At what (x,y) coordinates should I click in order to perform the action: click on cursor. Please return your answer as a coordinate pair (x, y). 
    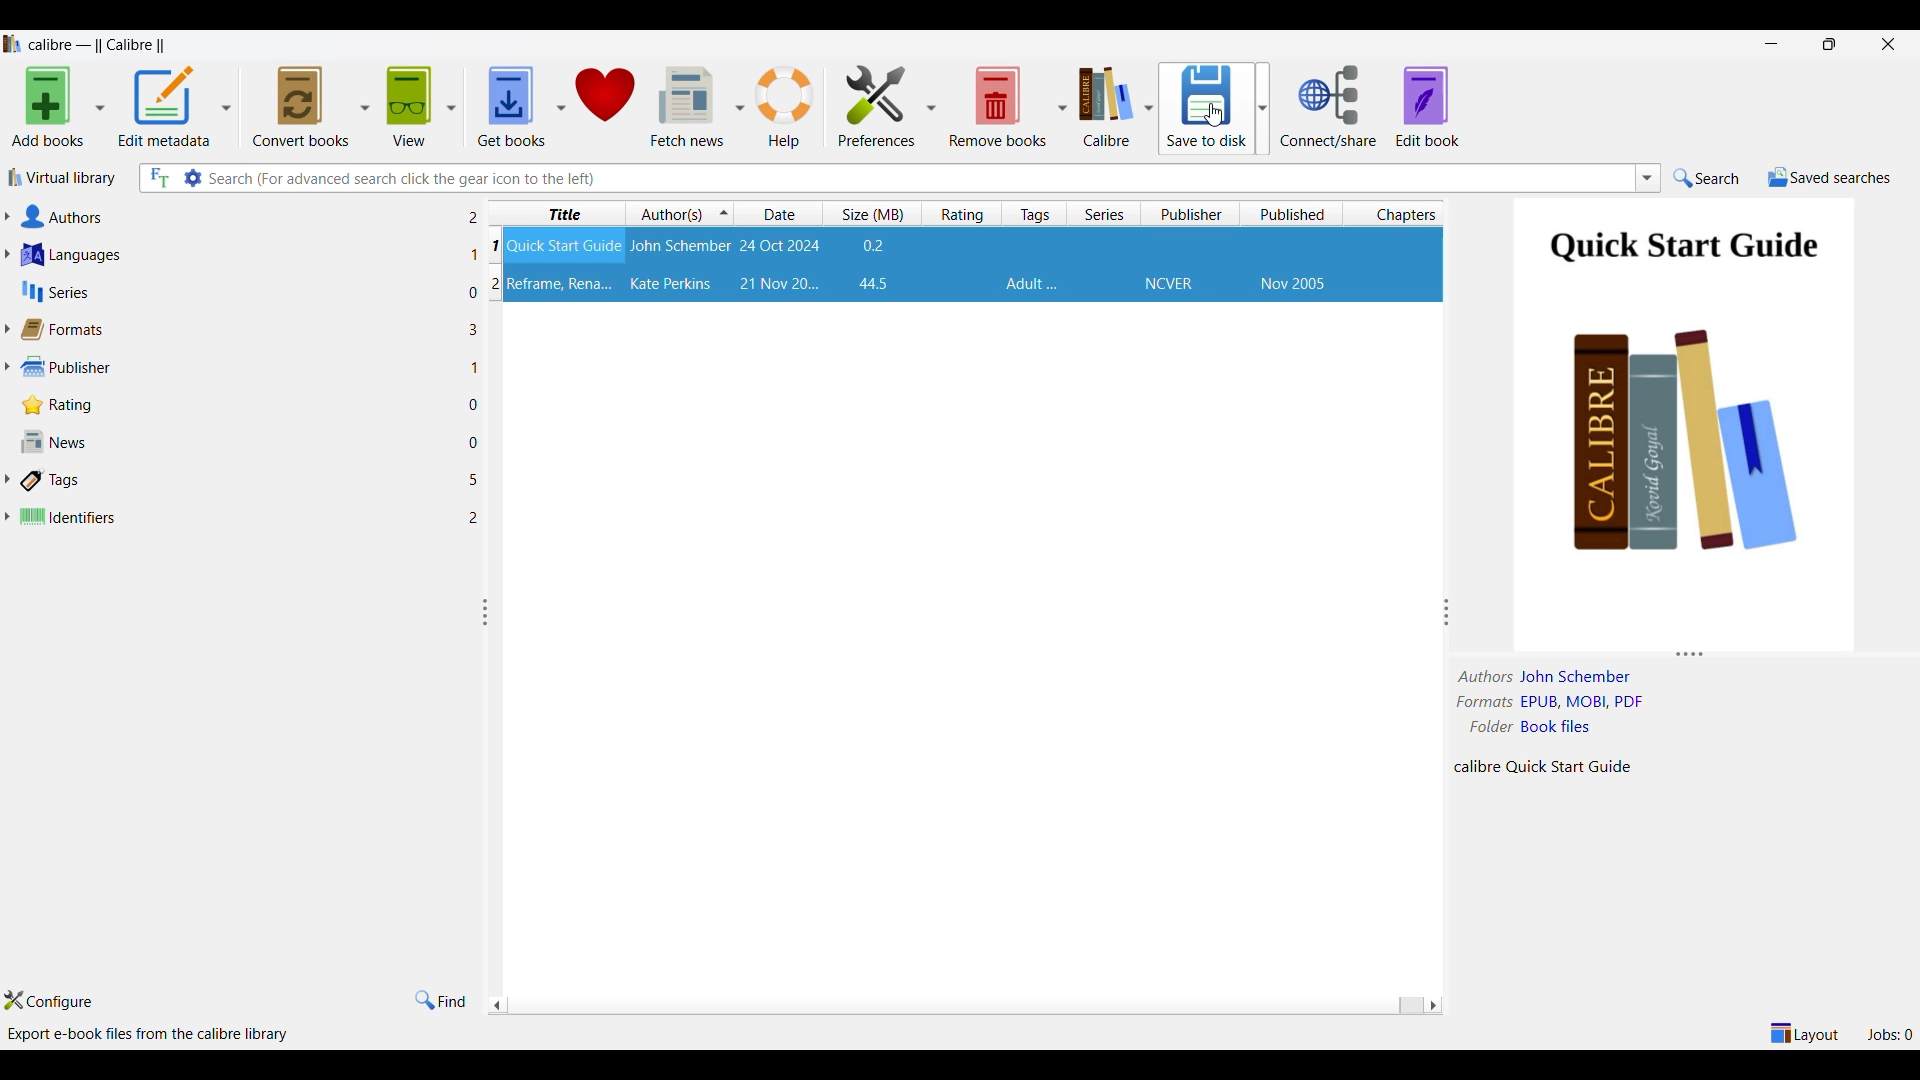
    Looking at the image, I should click on (1217, 111).